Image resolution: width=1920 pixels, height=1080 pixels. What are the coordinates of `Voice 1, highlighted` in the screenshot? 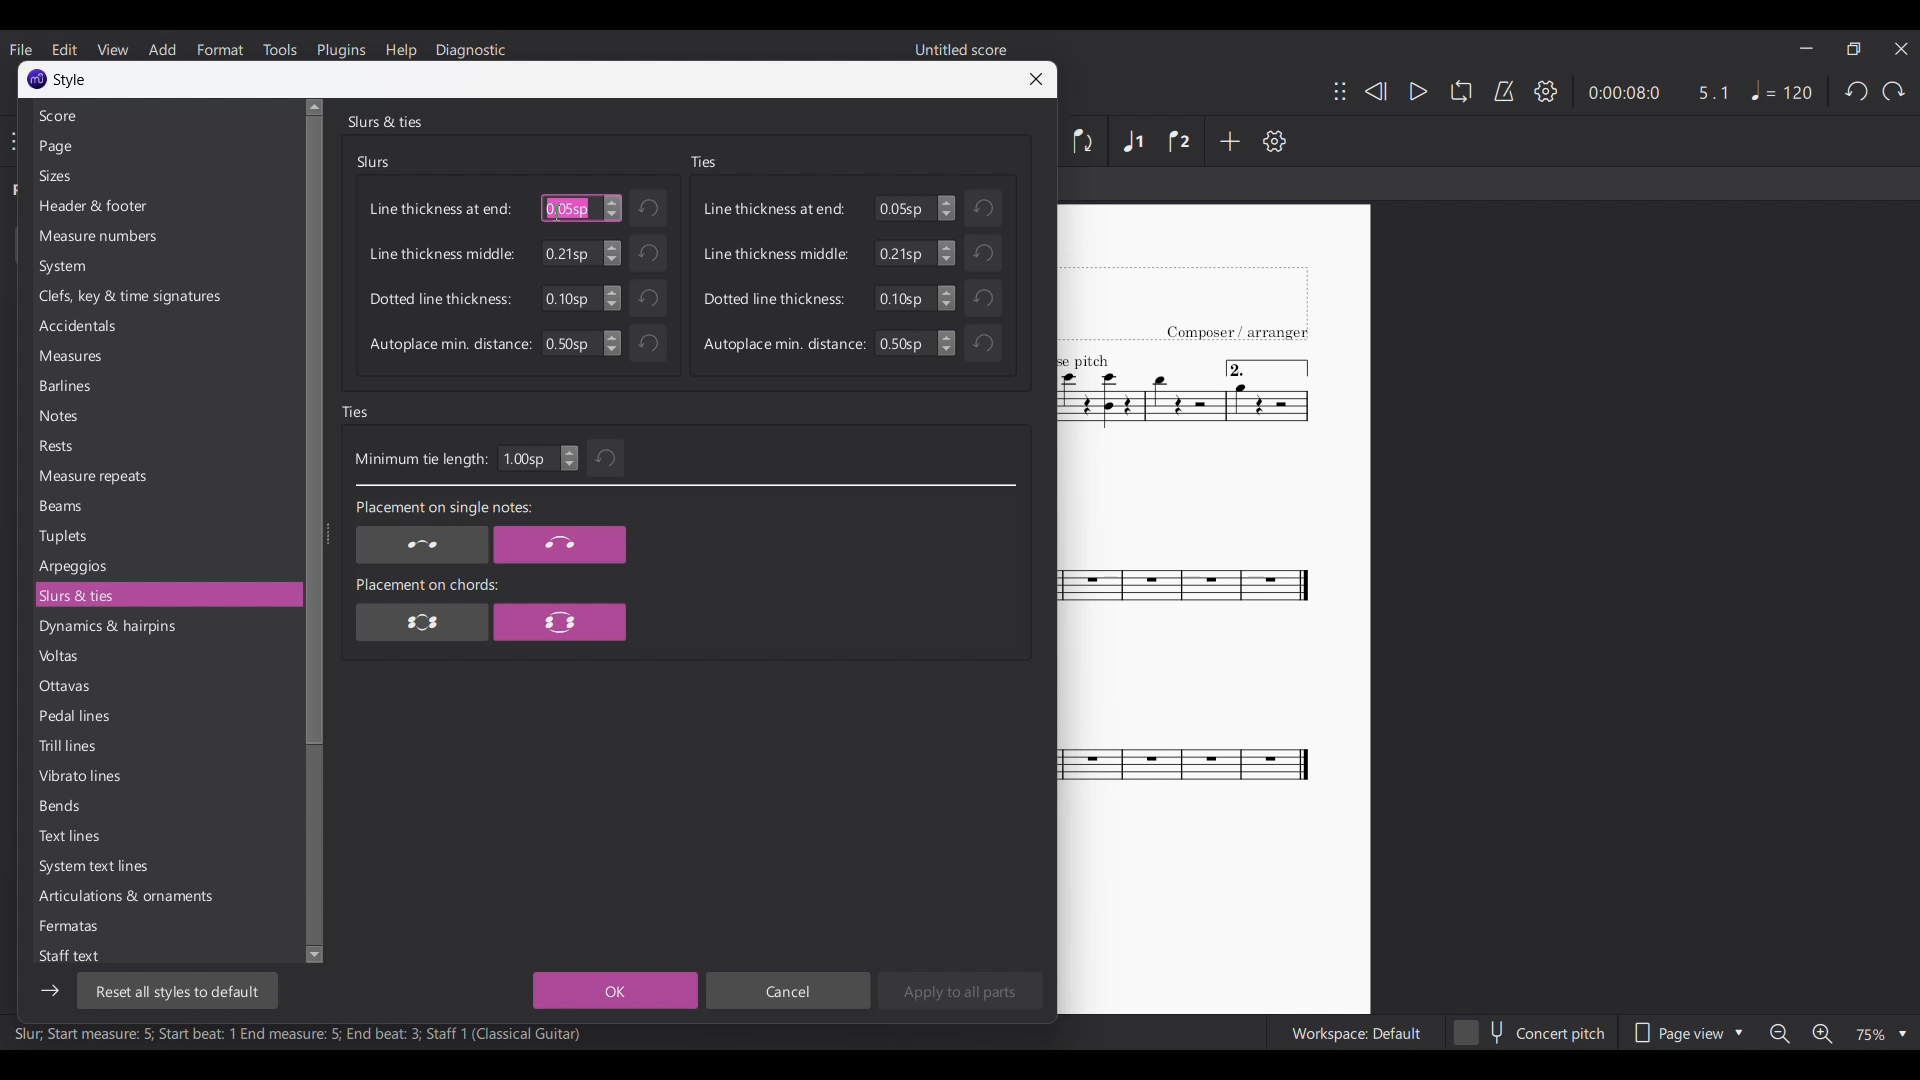 It's located at (1134, 142).